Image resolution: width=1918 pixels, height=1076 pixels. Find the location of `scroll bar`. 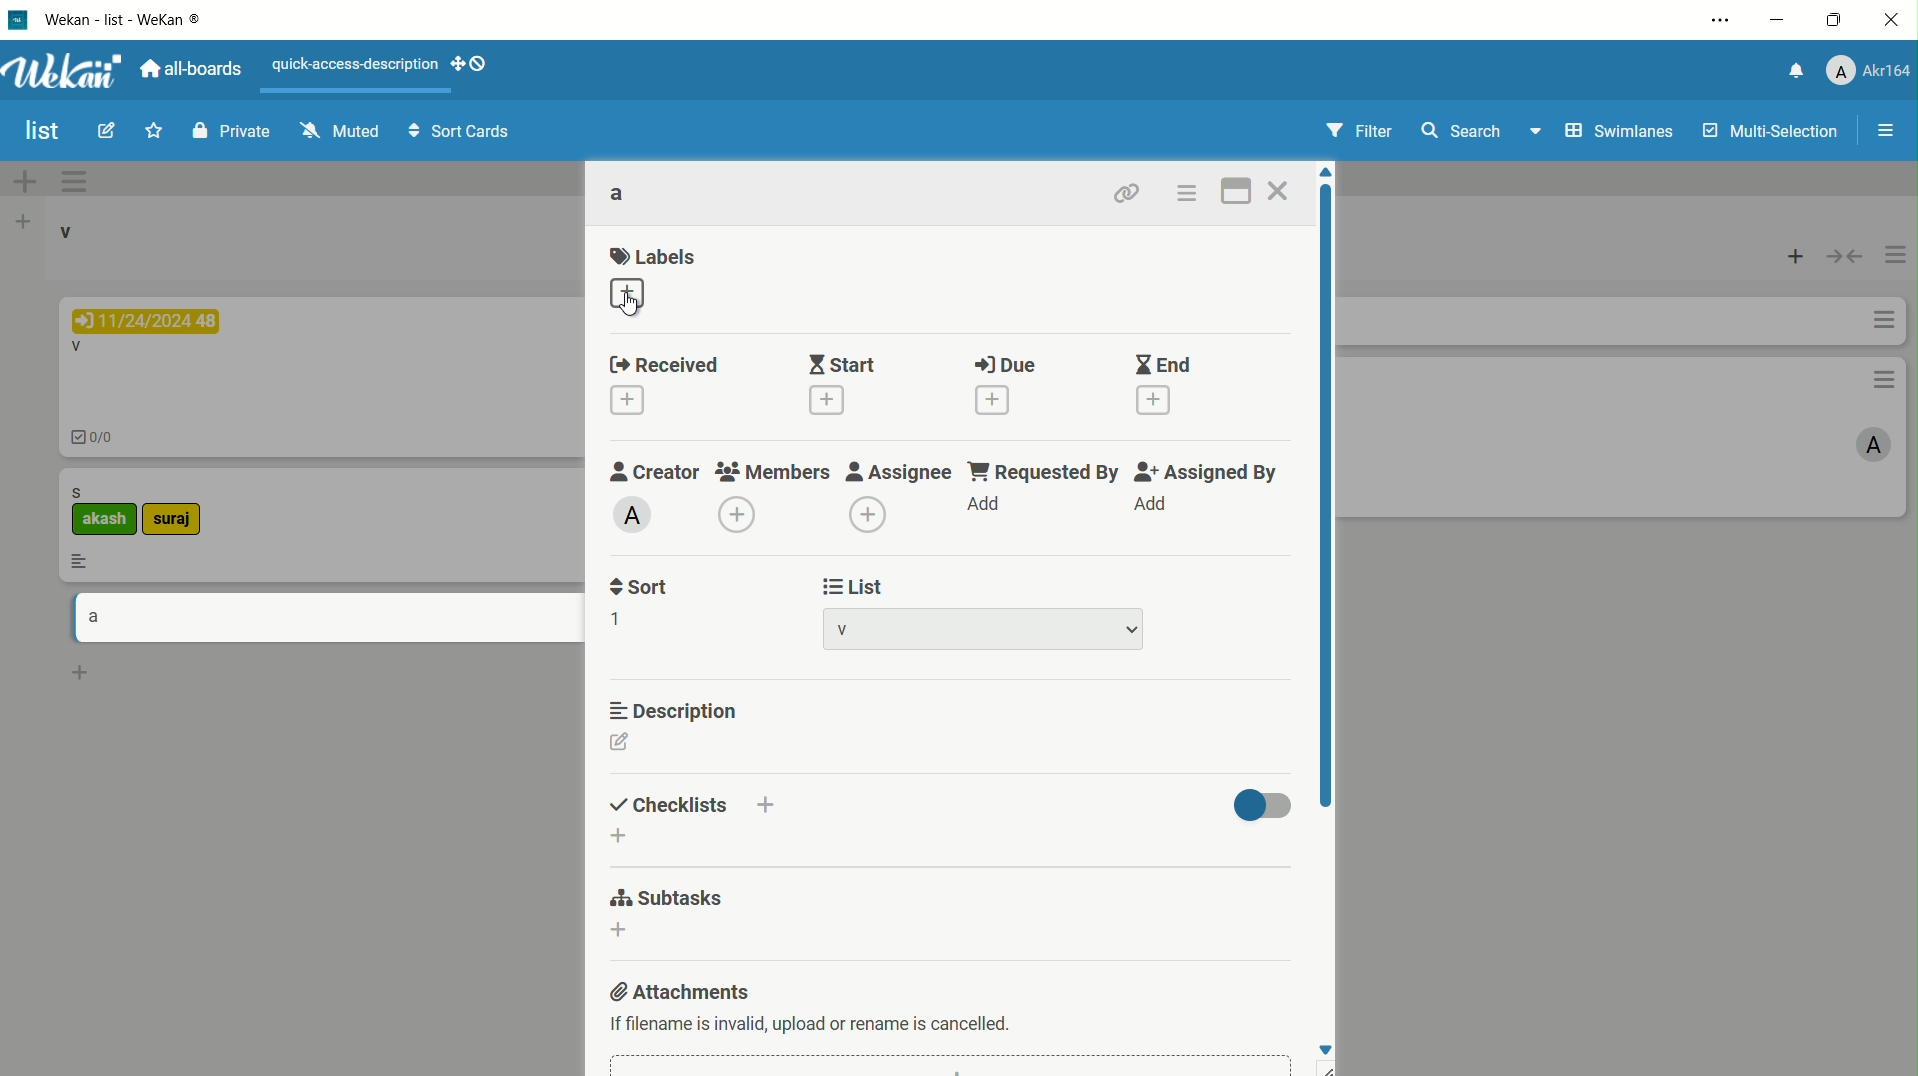

scroll bar is located at coordinates (1324, 495).